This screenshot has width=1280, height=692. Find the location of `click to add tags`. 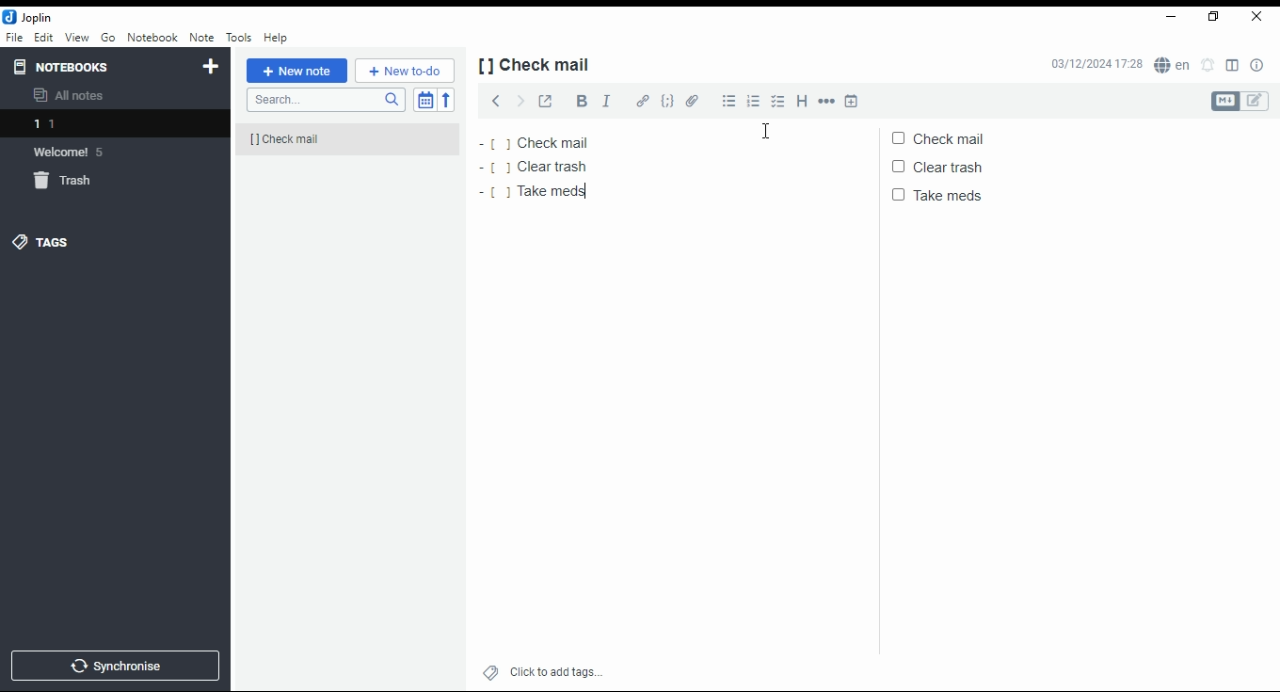

click to add tags is located at coordinates (543, 674).